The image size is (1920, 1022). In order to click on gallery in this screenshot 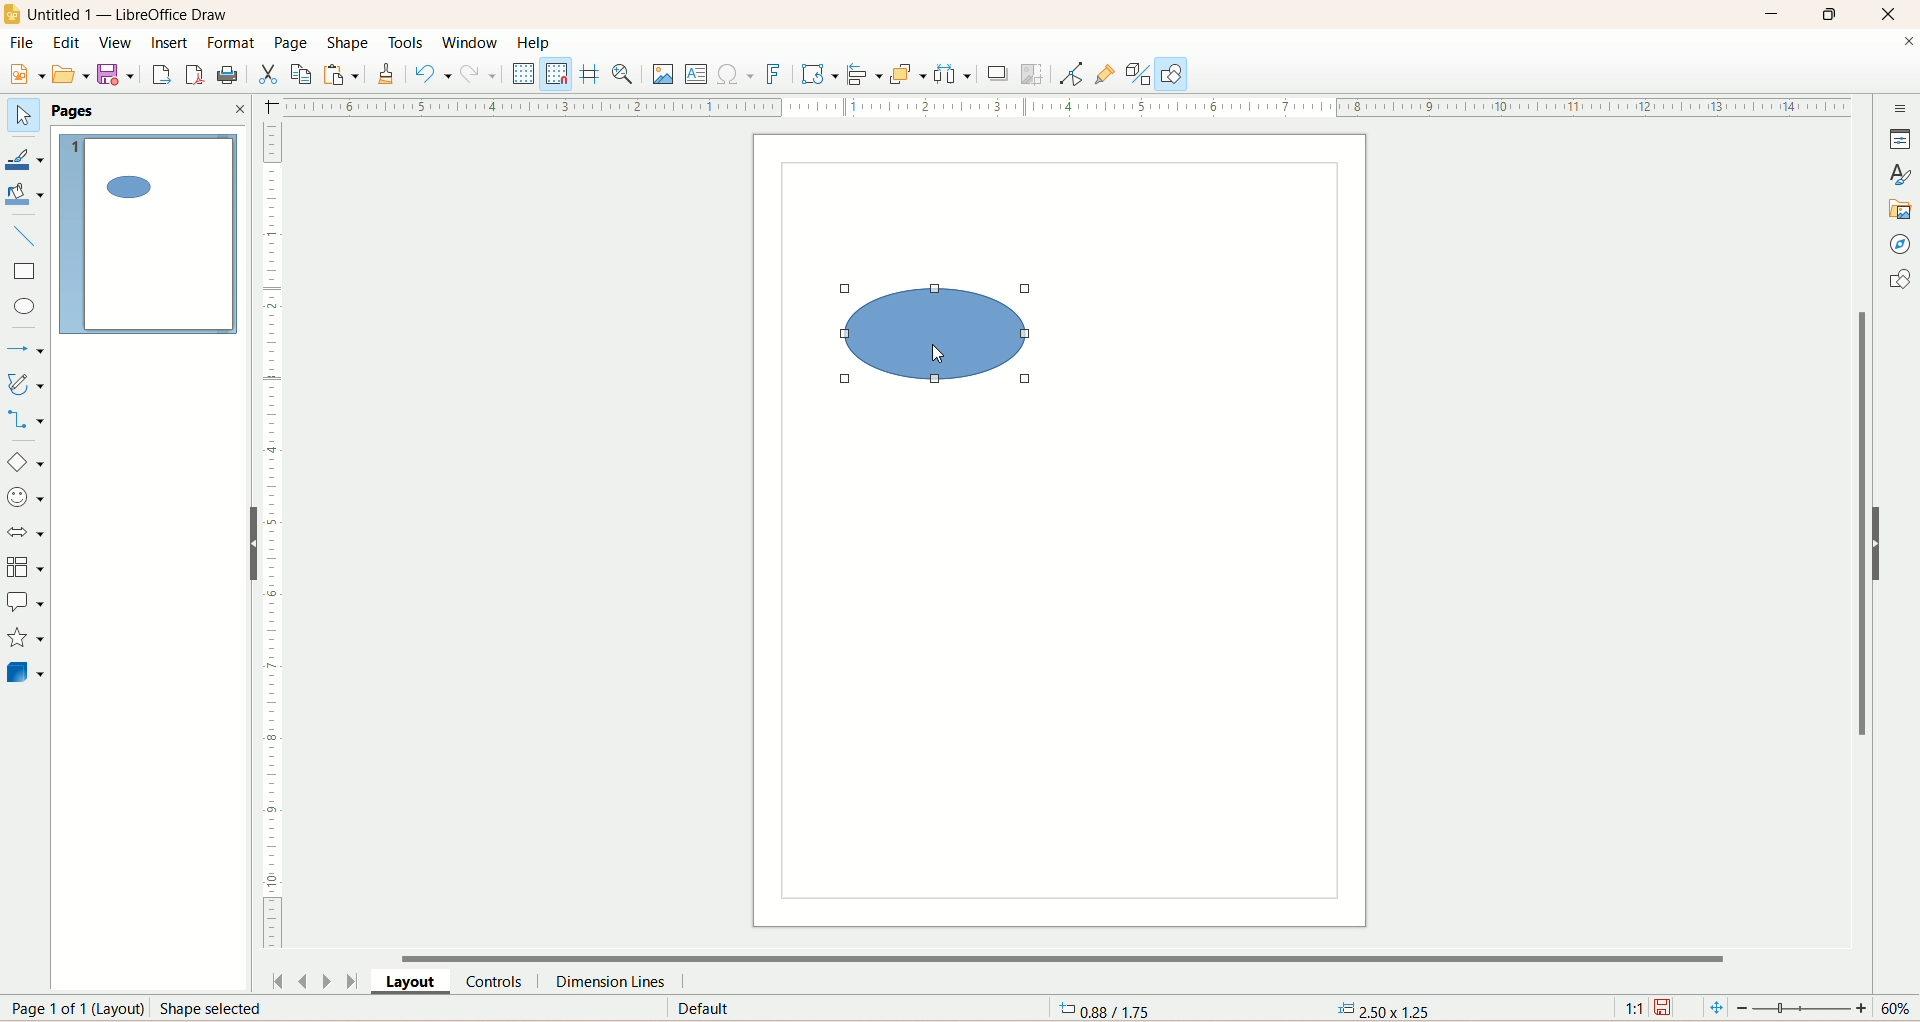, I will do `click(1902, 212)`.